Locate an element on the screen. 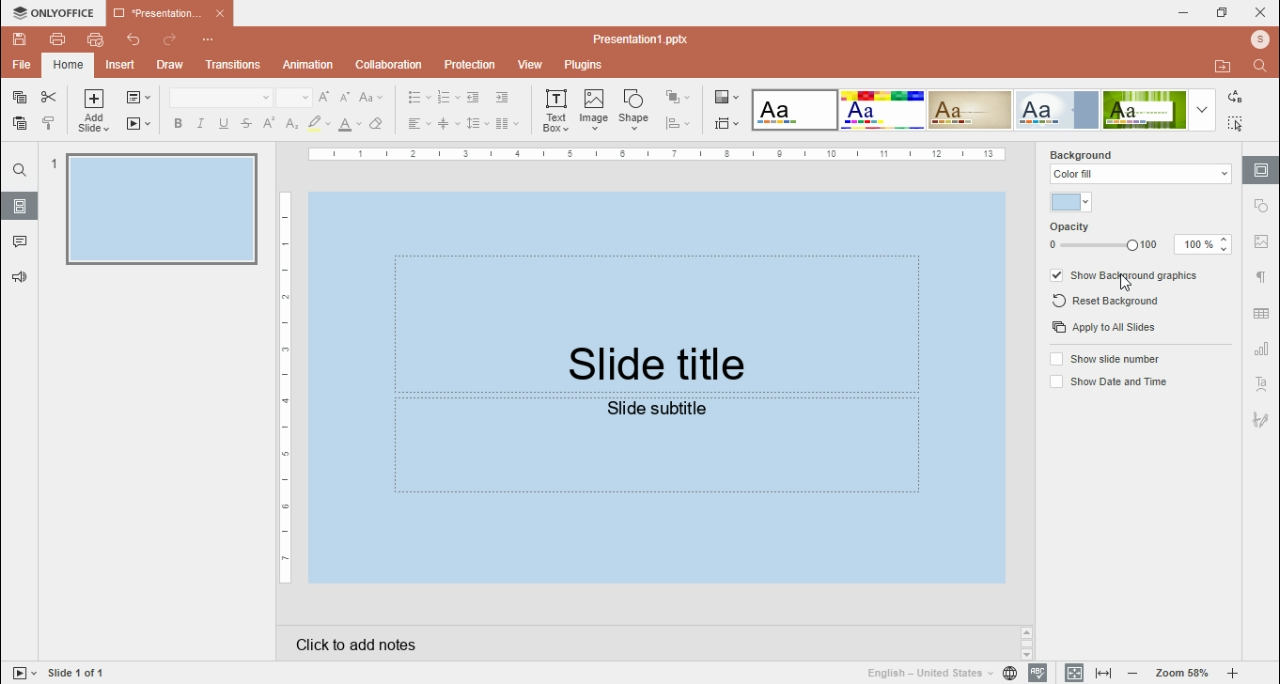  customize quick access toolbar is located at coordinates (207, 40).